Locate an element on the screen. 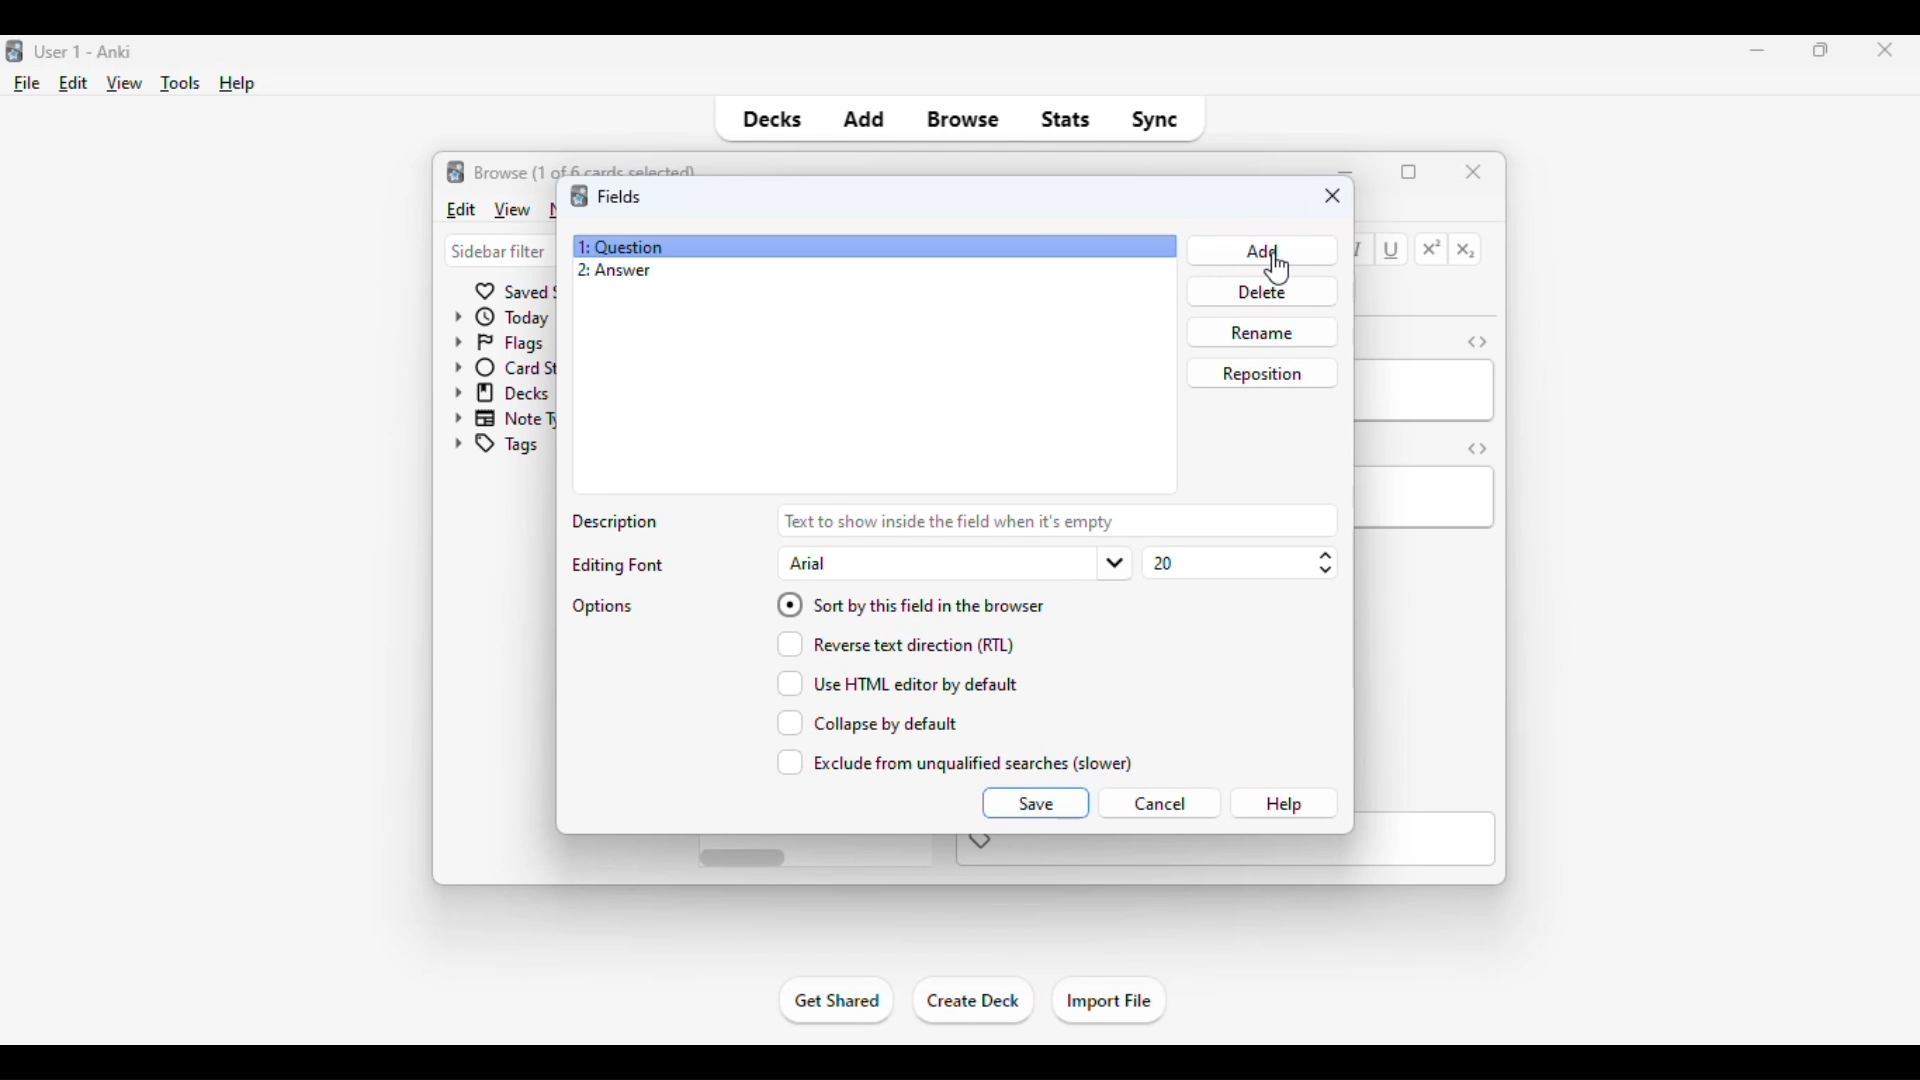  edit is located at coordinates (460, 208).